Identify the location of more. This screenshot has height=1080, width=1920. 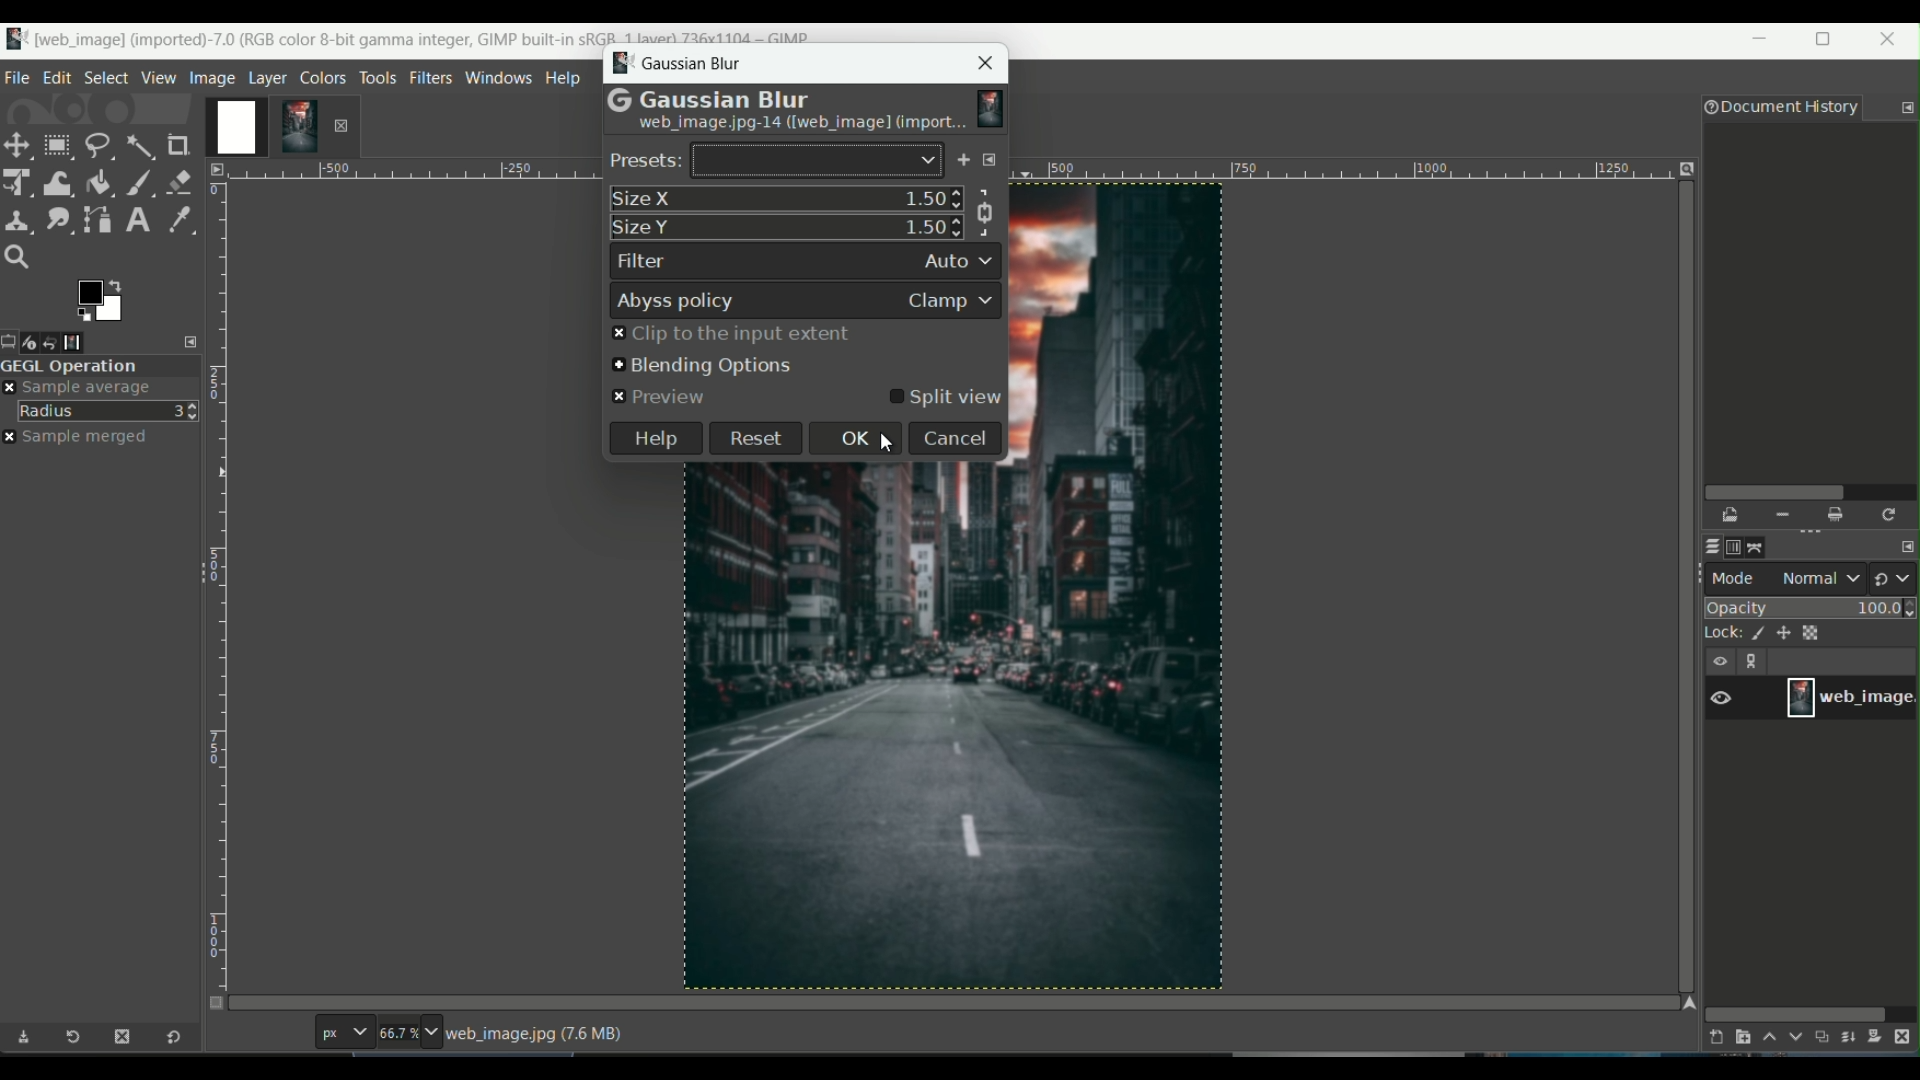
(992, 161).